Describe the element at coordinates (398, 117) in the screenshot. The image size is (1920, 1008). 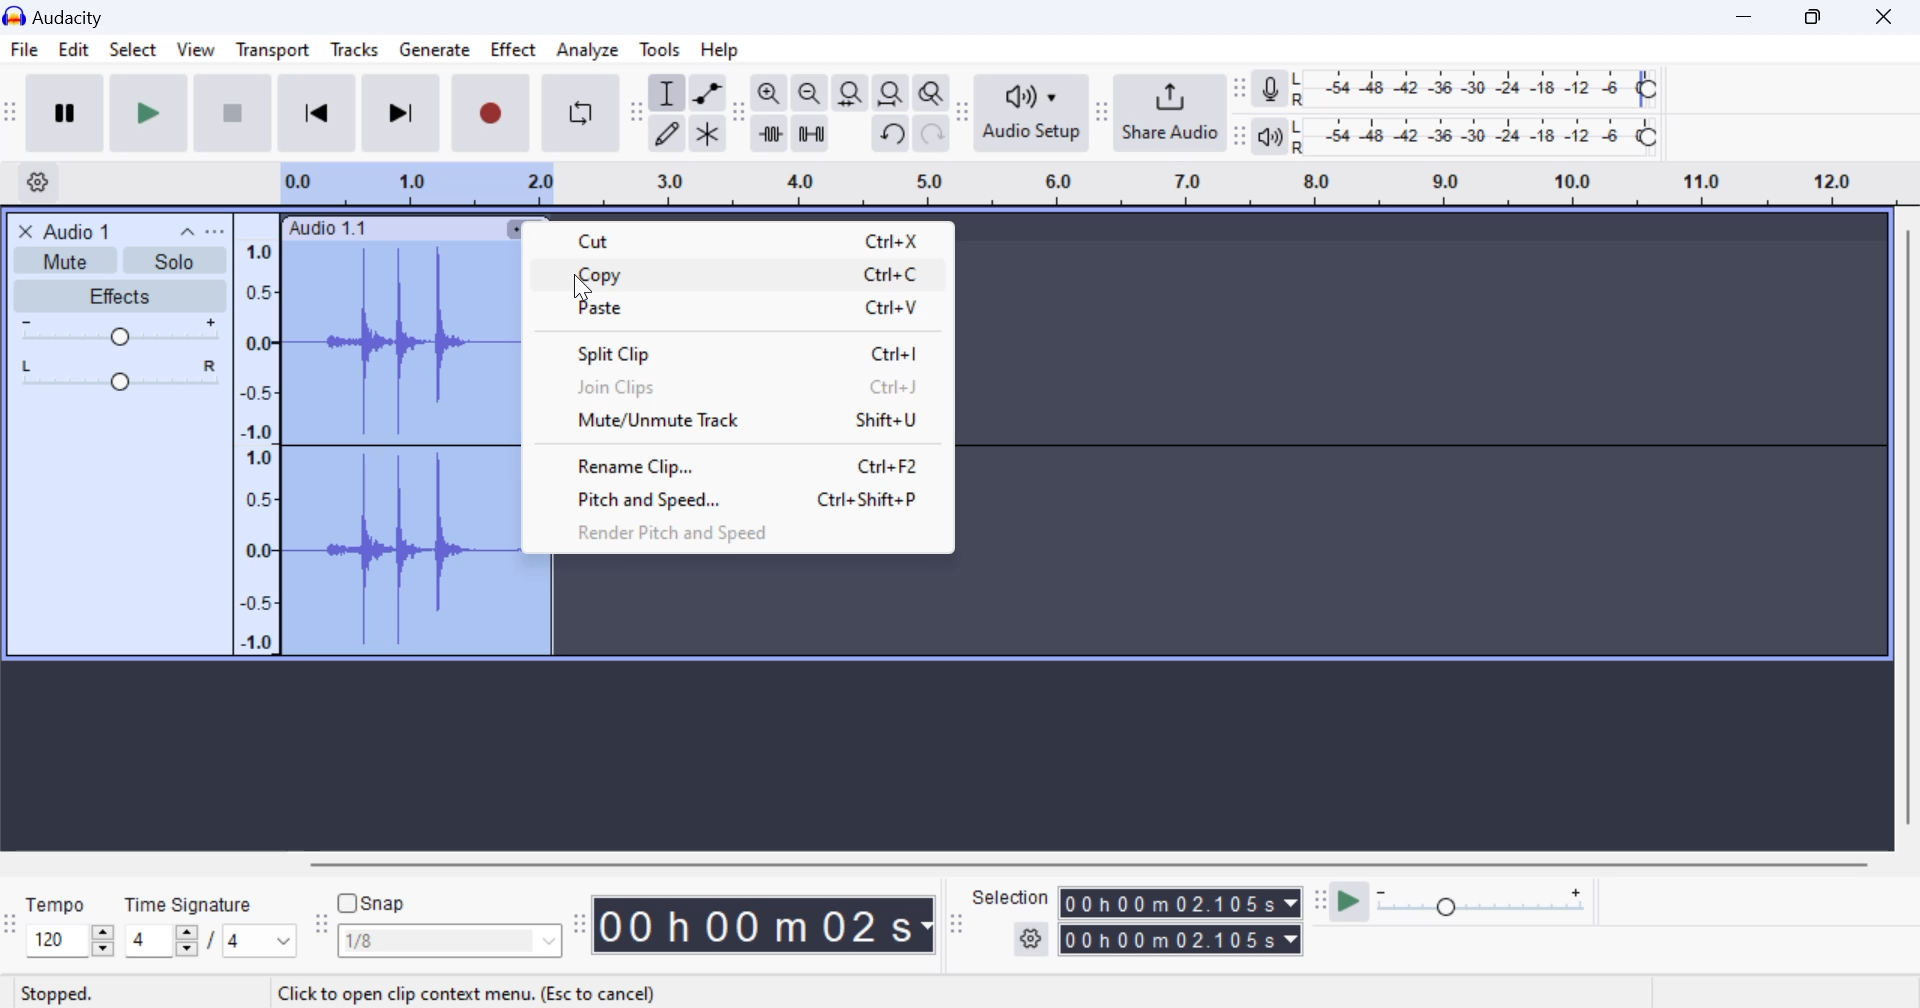
I see `Skip To End` at that location.